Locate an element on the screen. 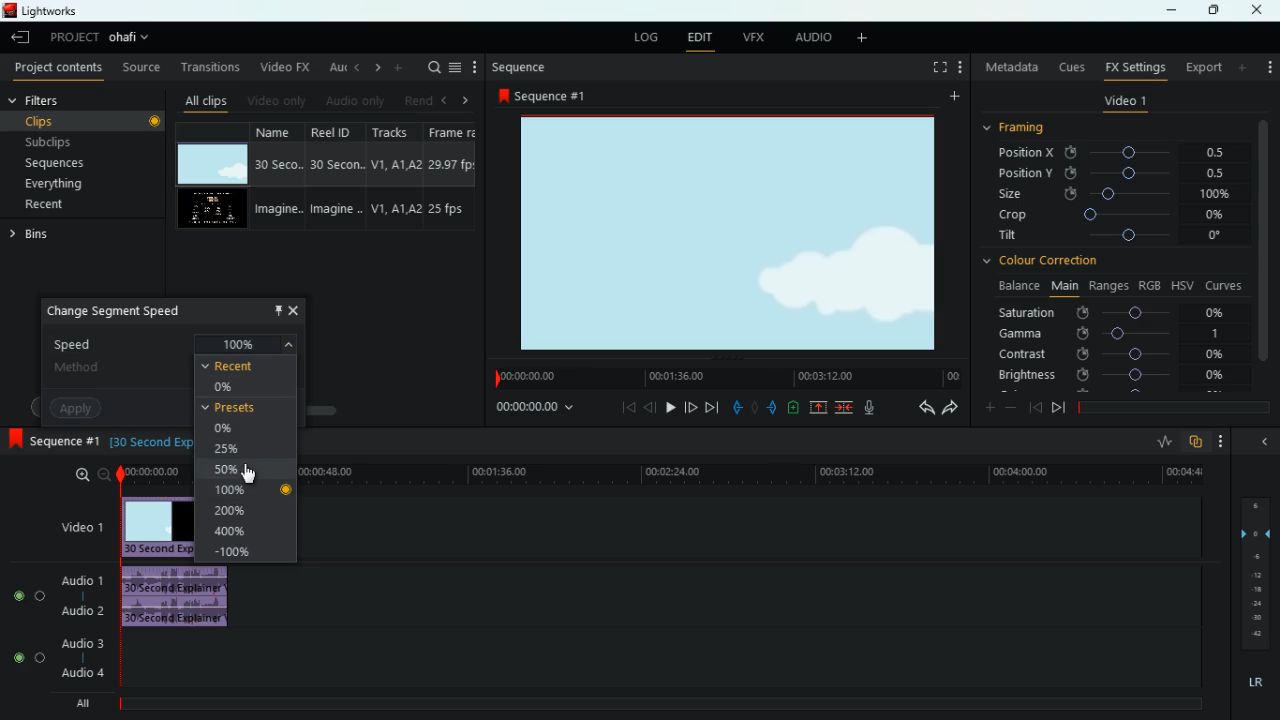 The width and height of the screenshot is (1280, 720). reel id is located at coordinates (329, 175).